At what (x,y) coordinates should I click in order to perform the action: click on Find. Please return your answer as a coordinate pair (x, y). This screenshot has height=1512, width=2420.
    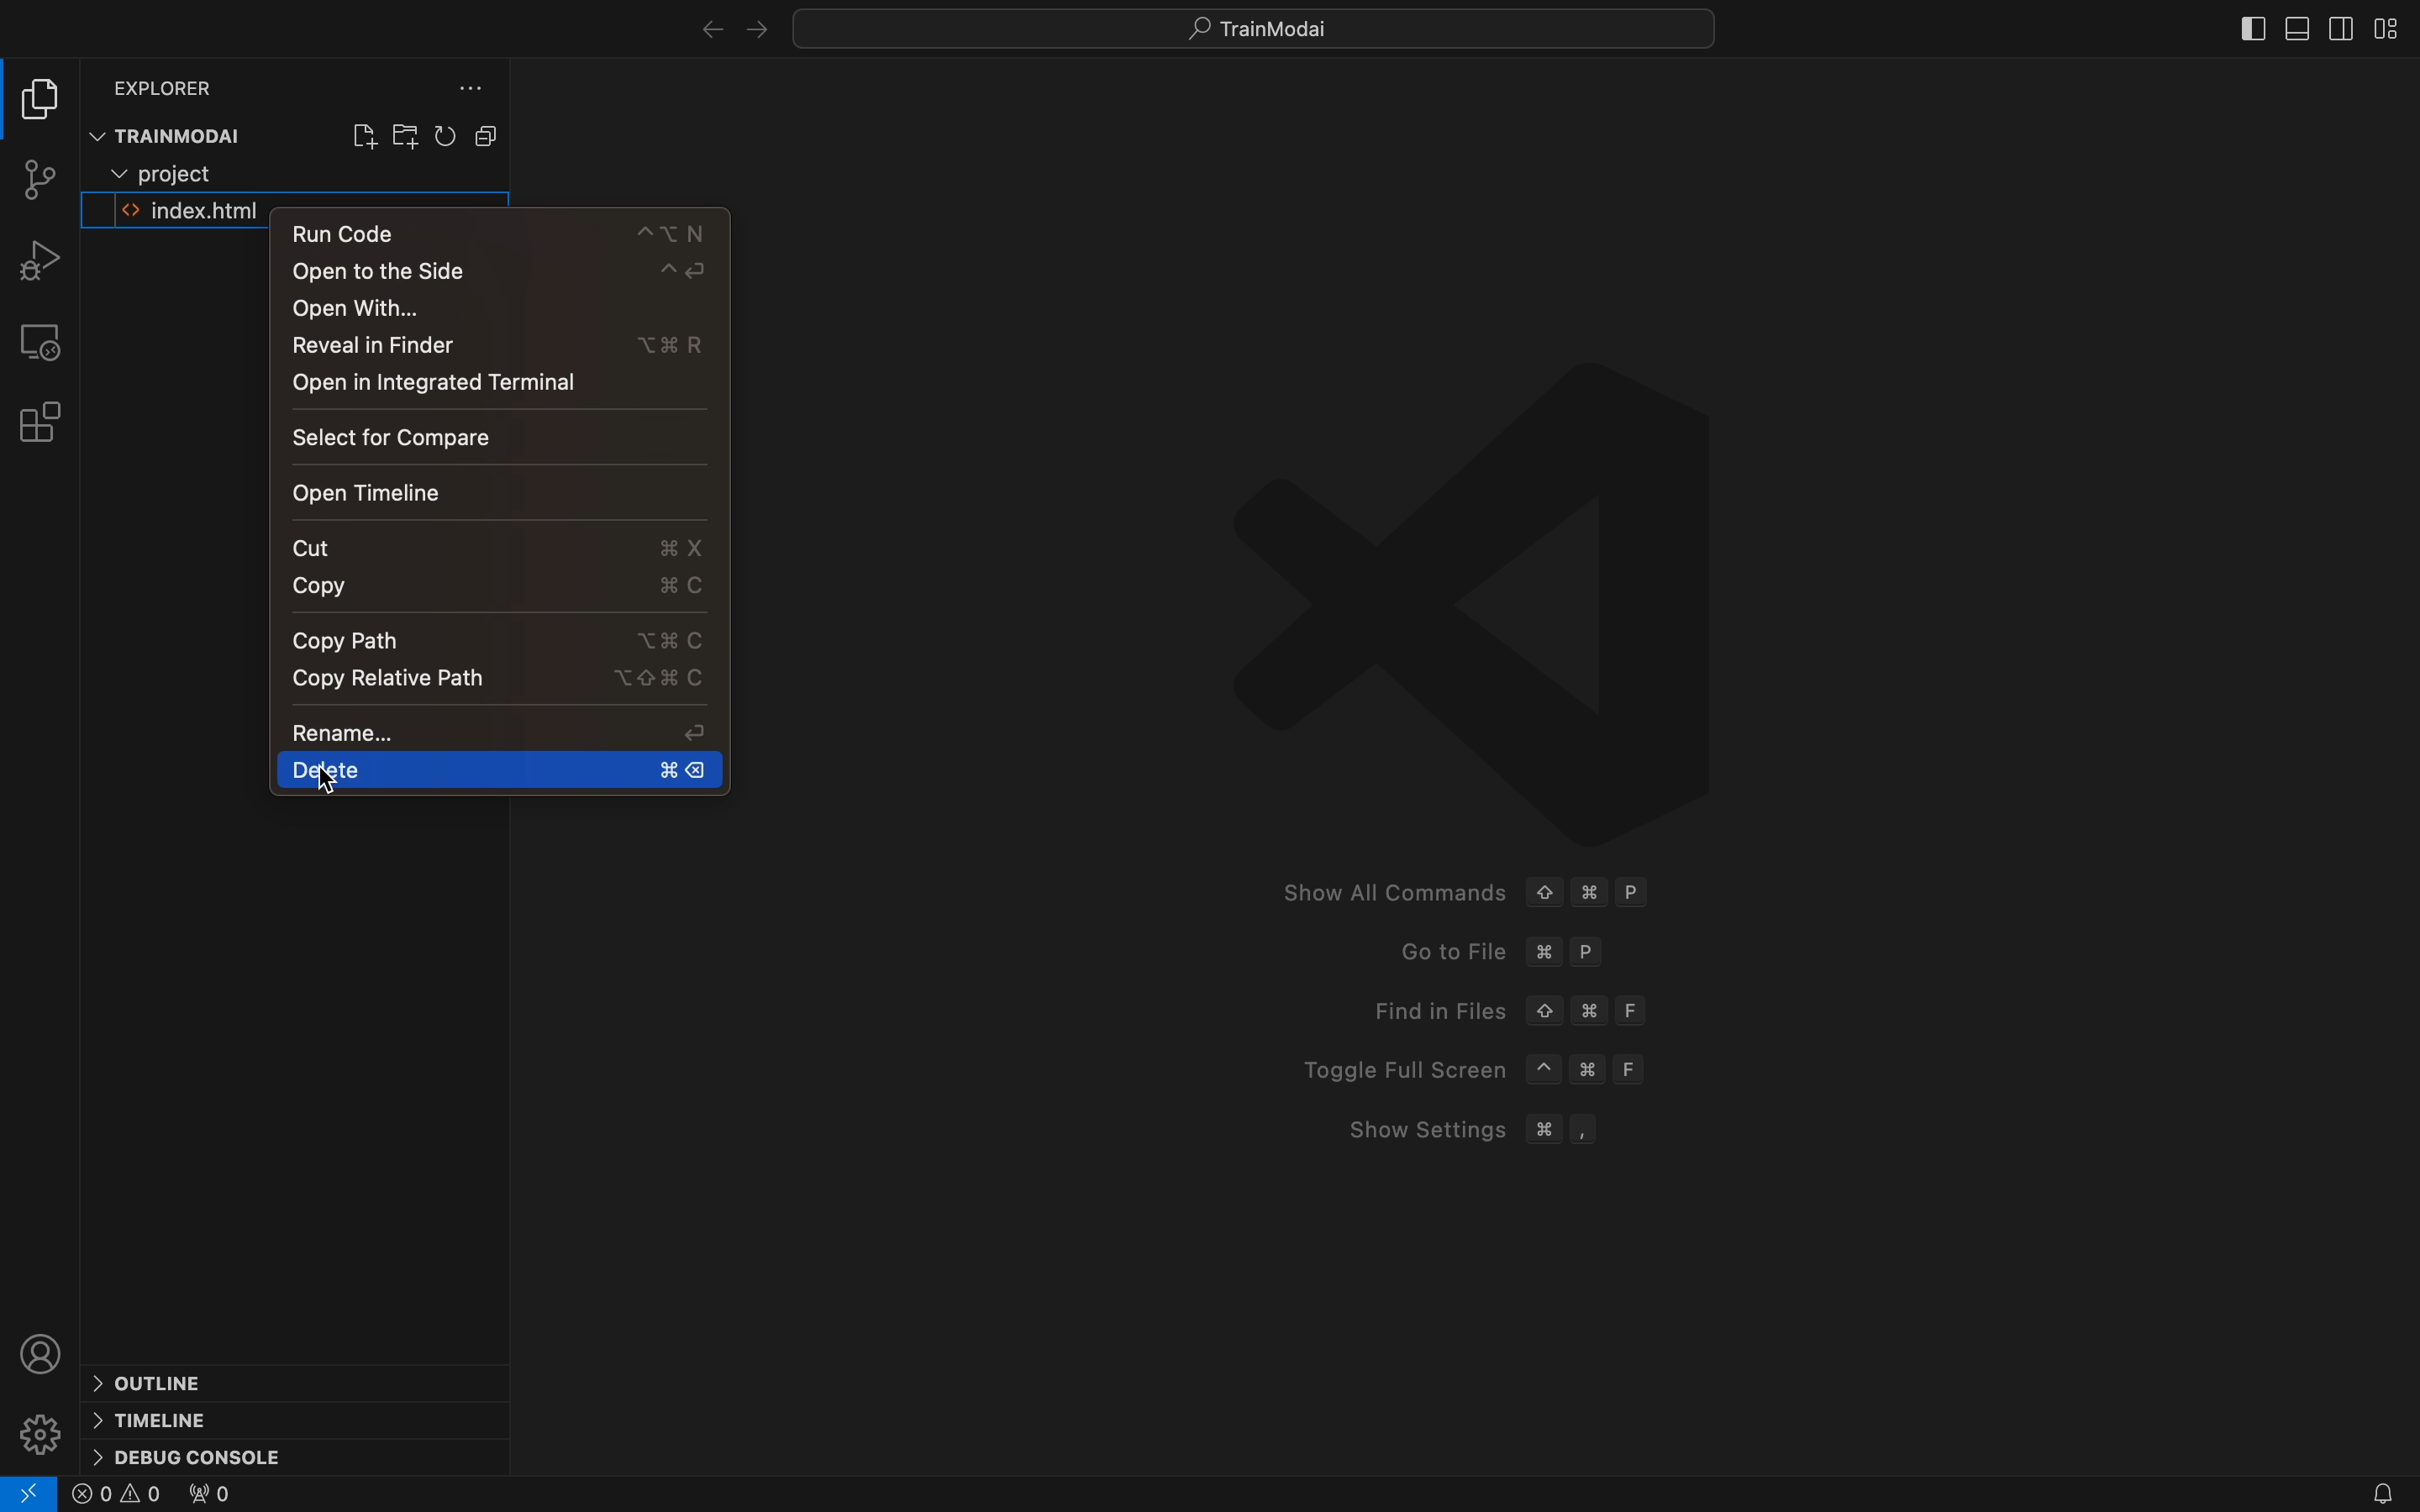
    Looking at the image, I should click on (1514, 1011).